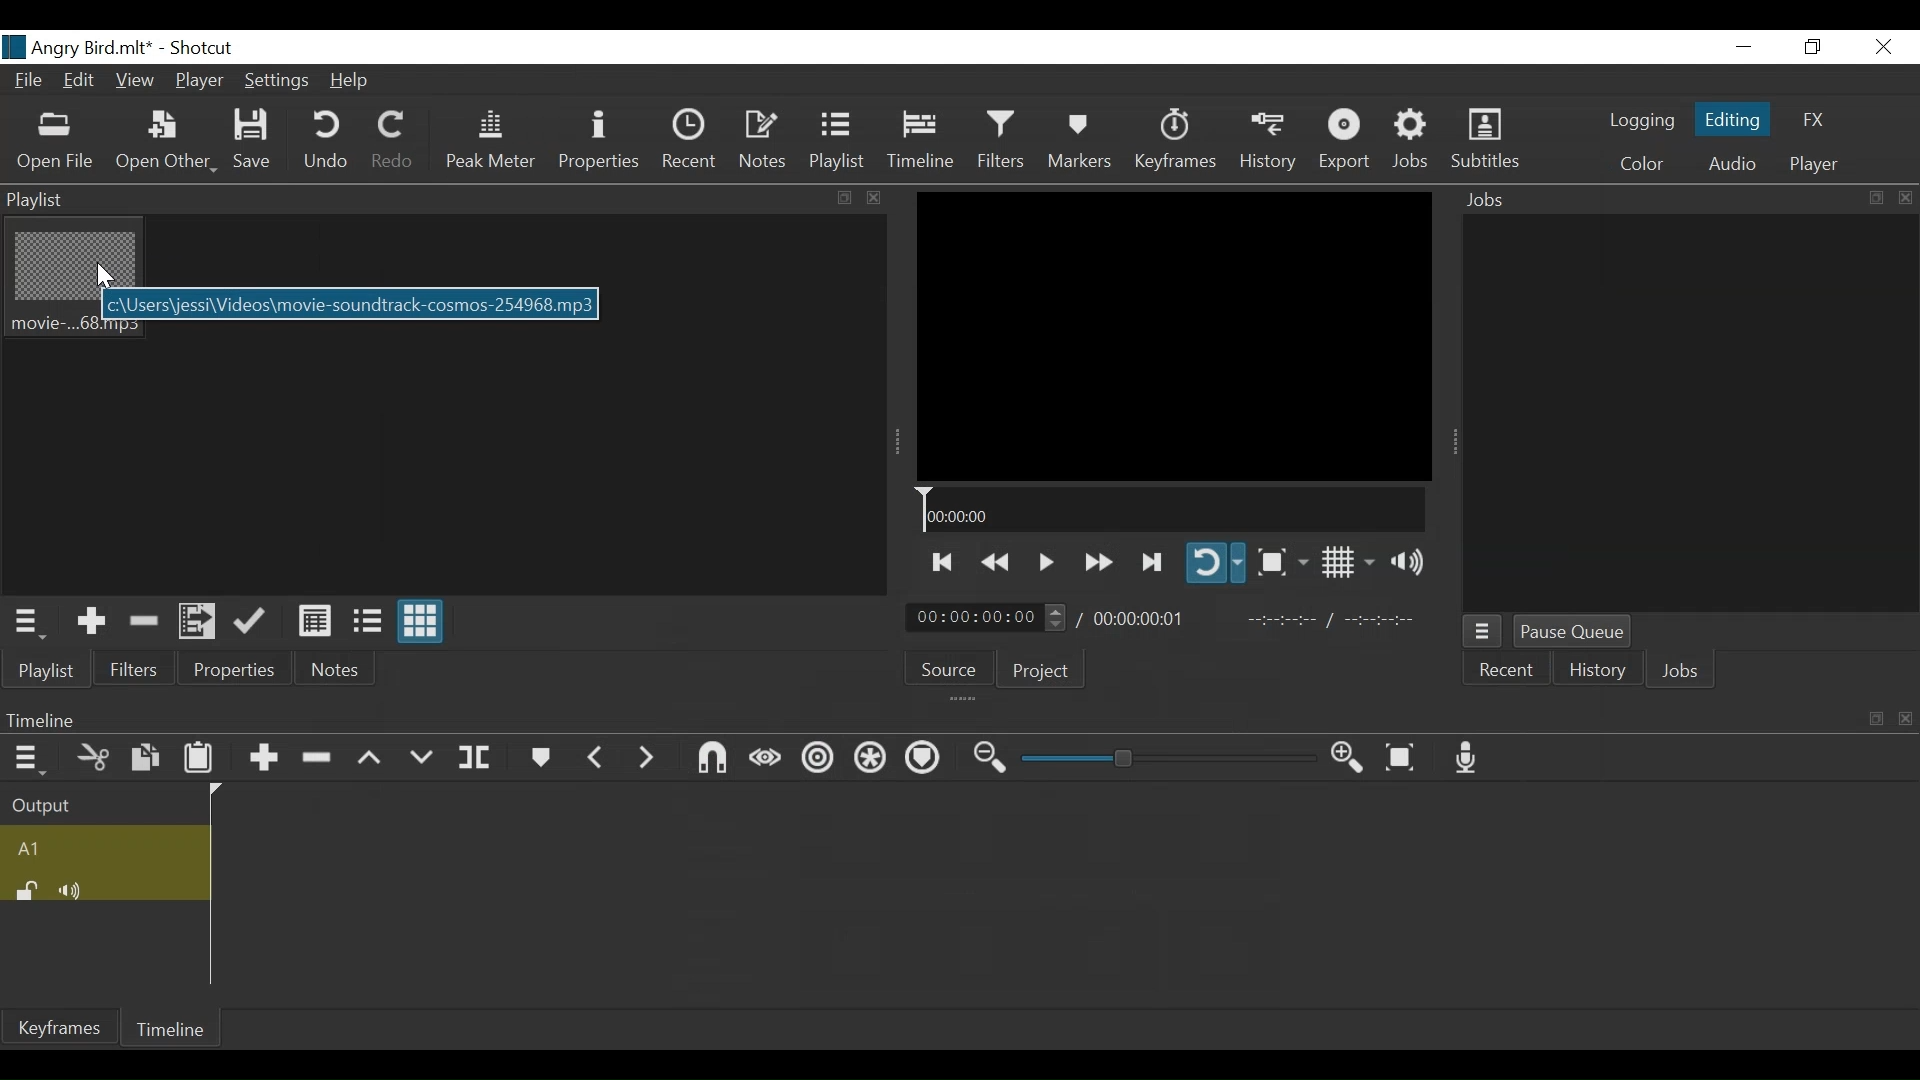 The width and height of the screenshot is (1920, 1080). What do you see at coordinates (1351, 758) in the screenshot?
I see `Zoom timeline in` at bounding box center [1351, 758].